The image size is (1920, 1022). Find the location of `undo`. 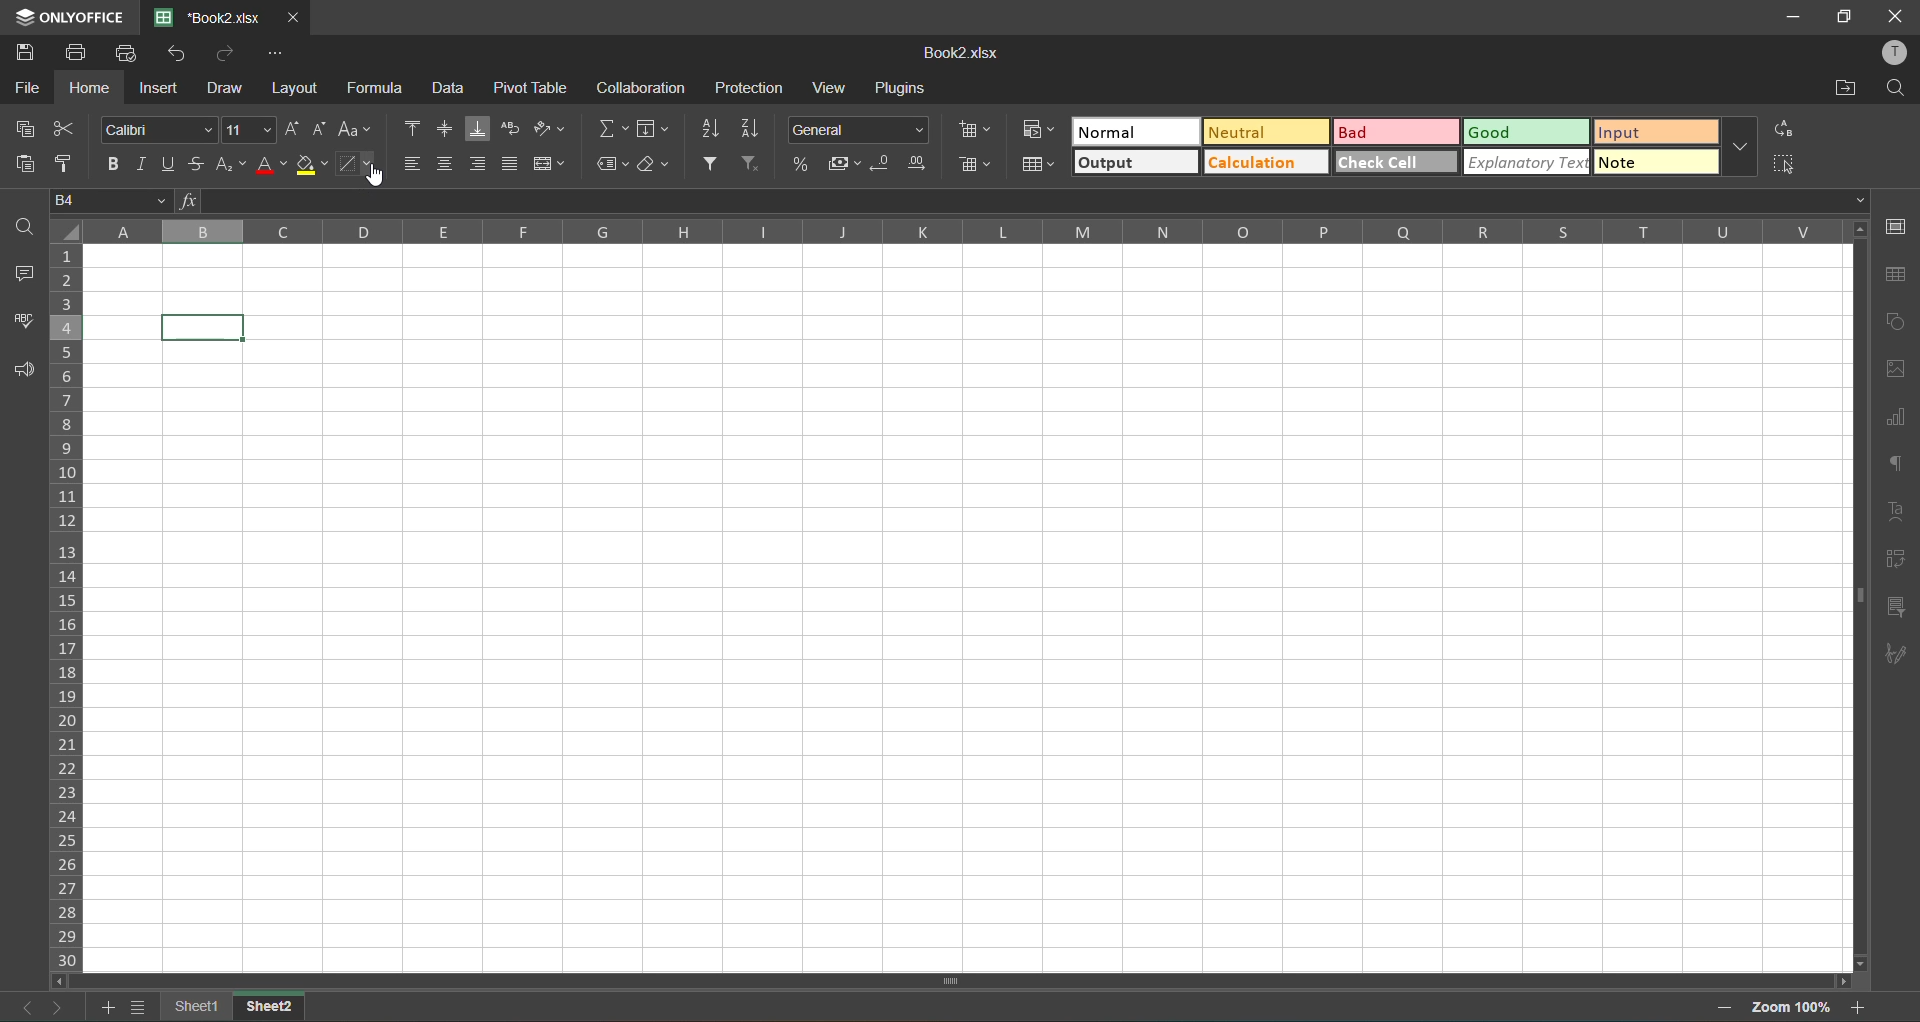

undo is located at coordinates (182, 55).